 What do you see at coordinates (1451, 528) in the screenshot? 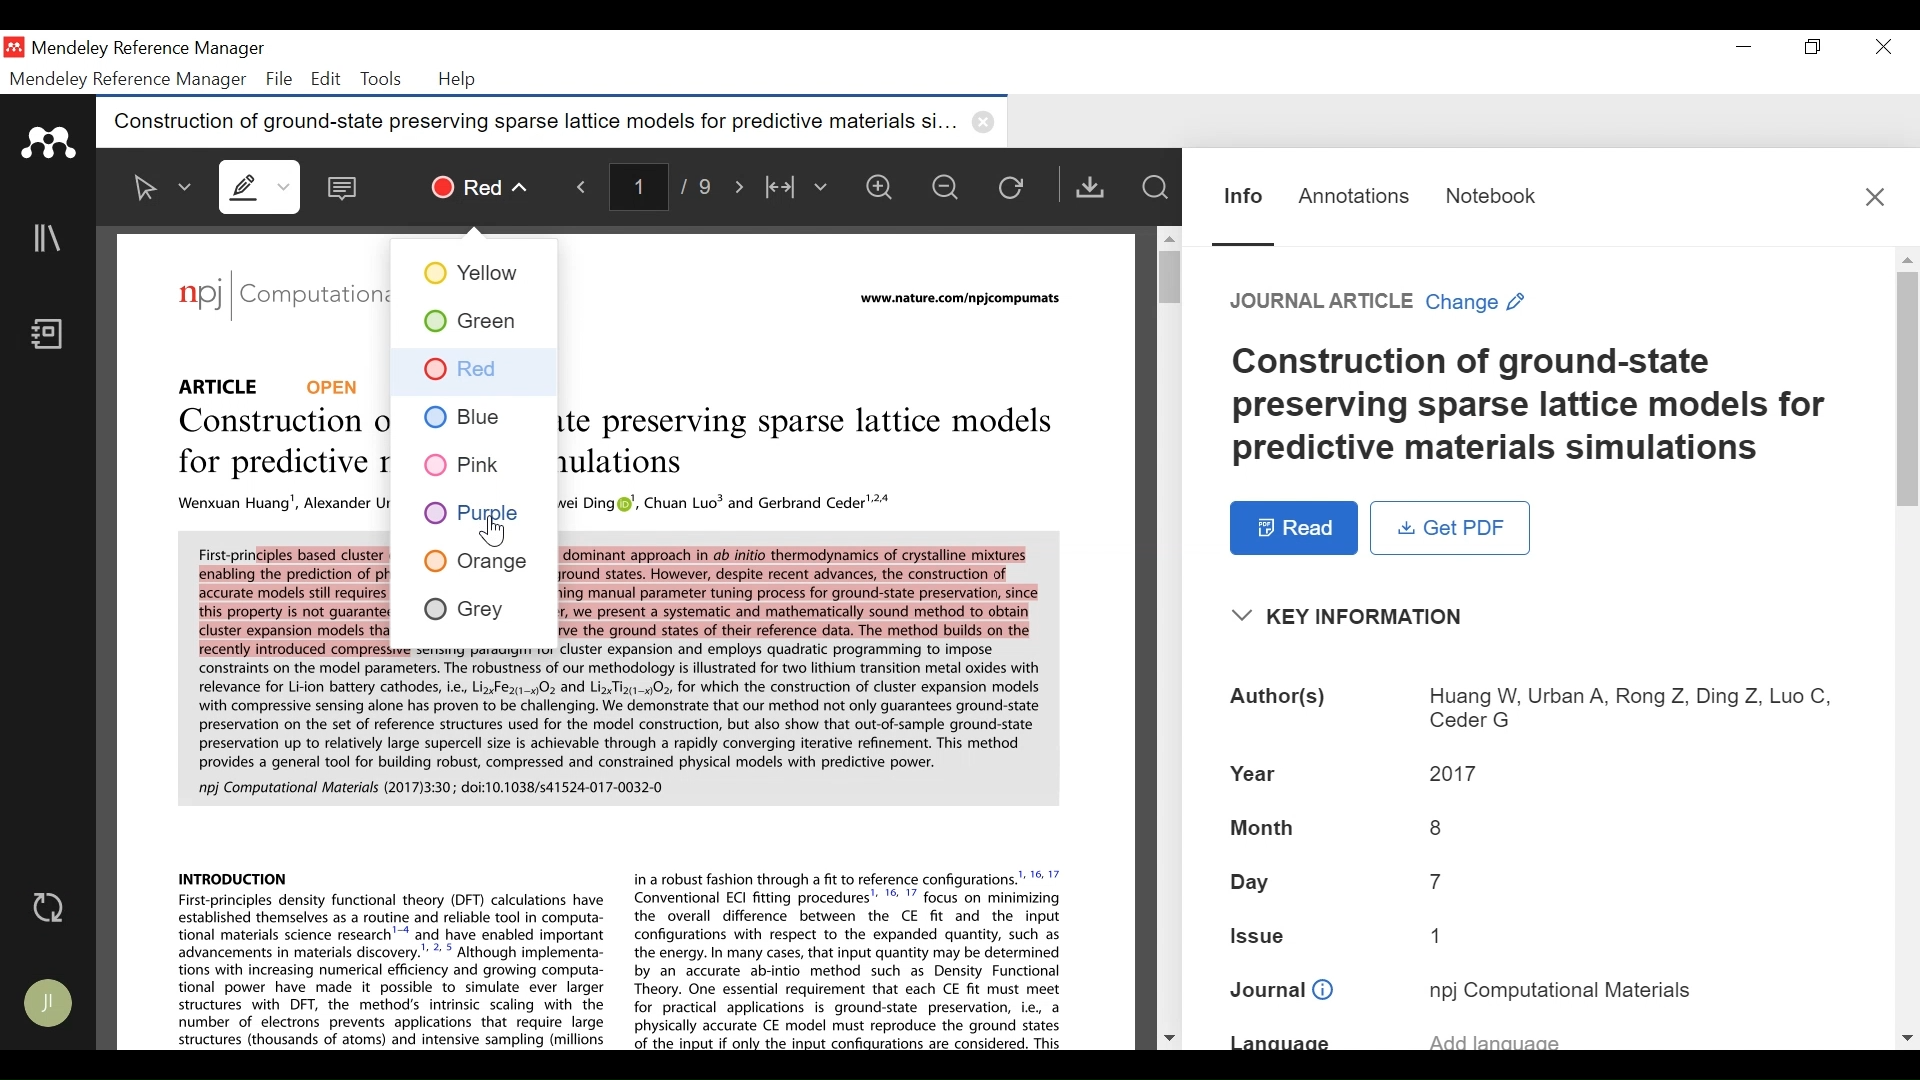
I see `Get PDF` at bounding box center [1451, 528].